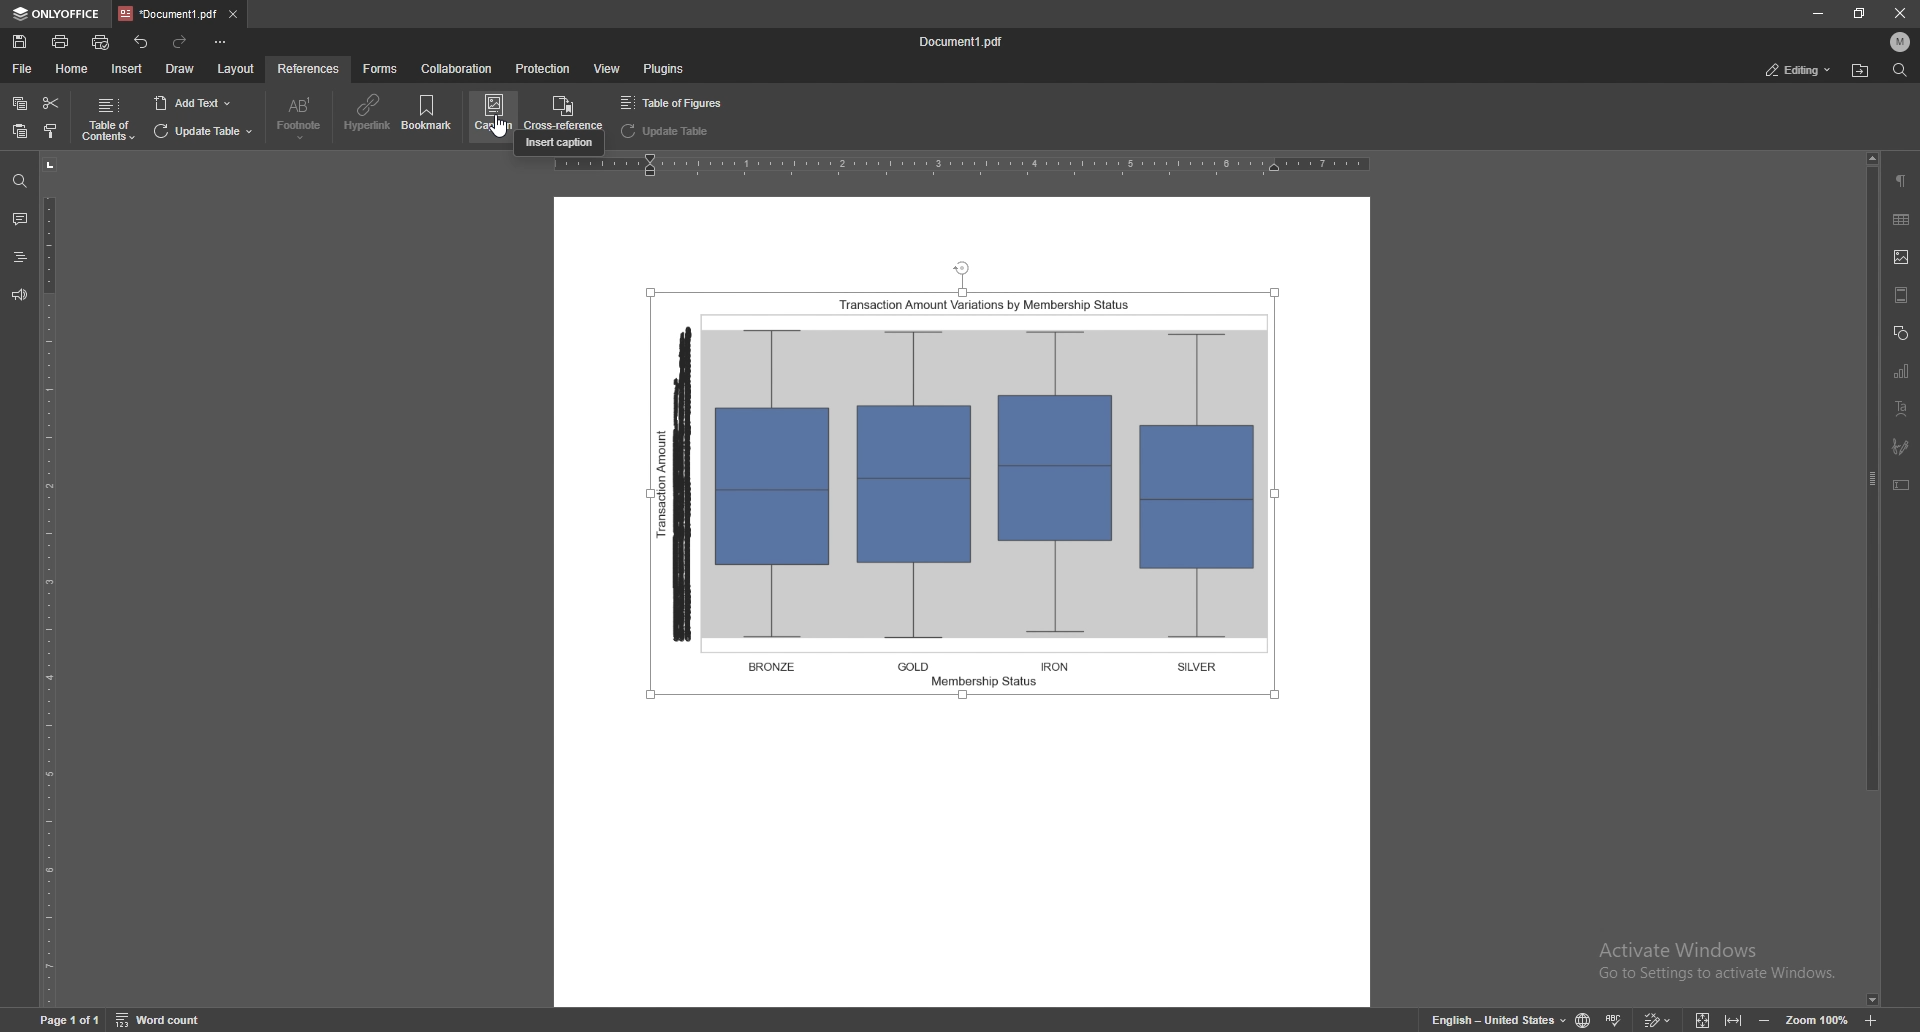 Image resolution: width=1920 pixels, height=1032 pixels. What do you see at coordinates (1900, 332) in the screenshot?
I see `shapes` at bounding box center [1900, 332].